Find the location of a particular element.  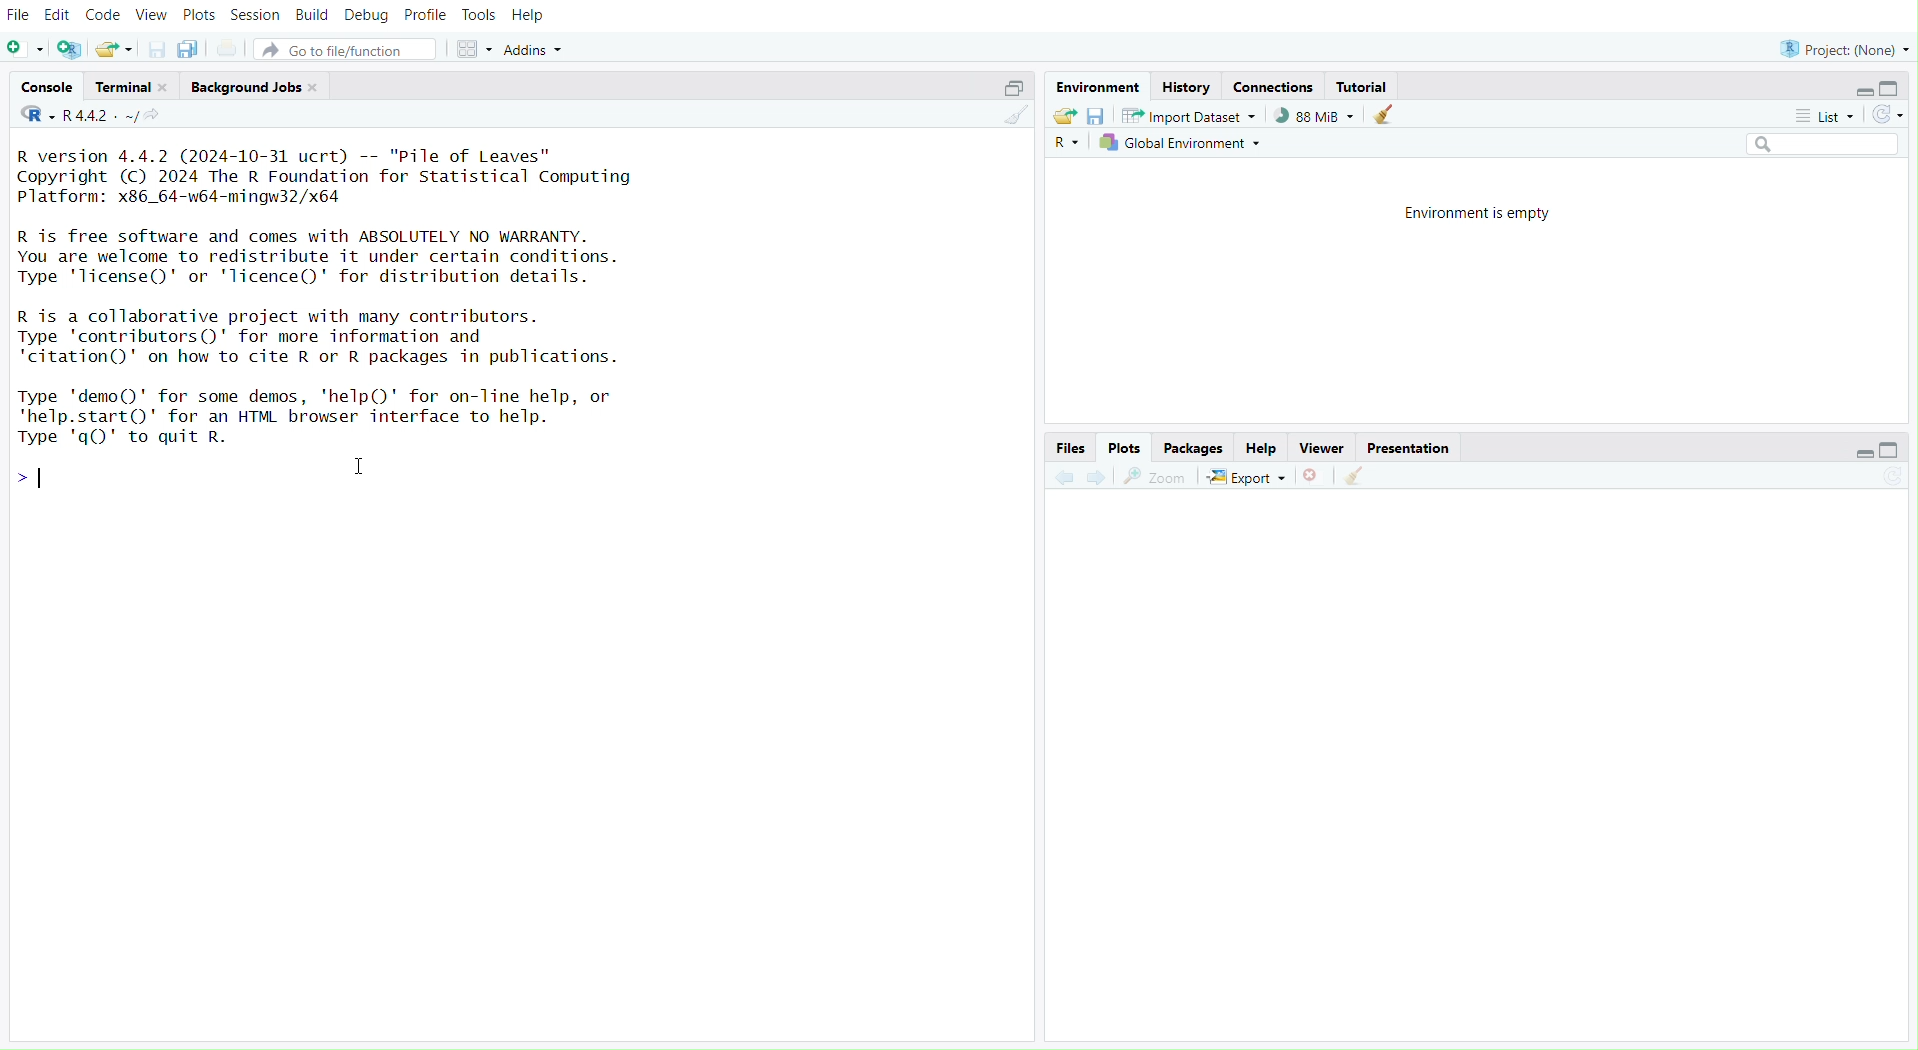

Minimize is located at coordinates (1859, 453).